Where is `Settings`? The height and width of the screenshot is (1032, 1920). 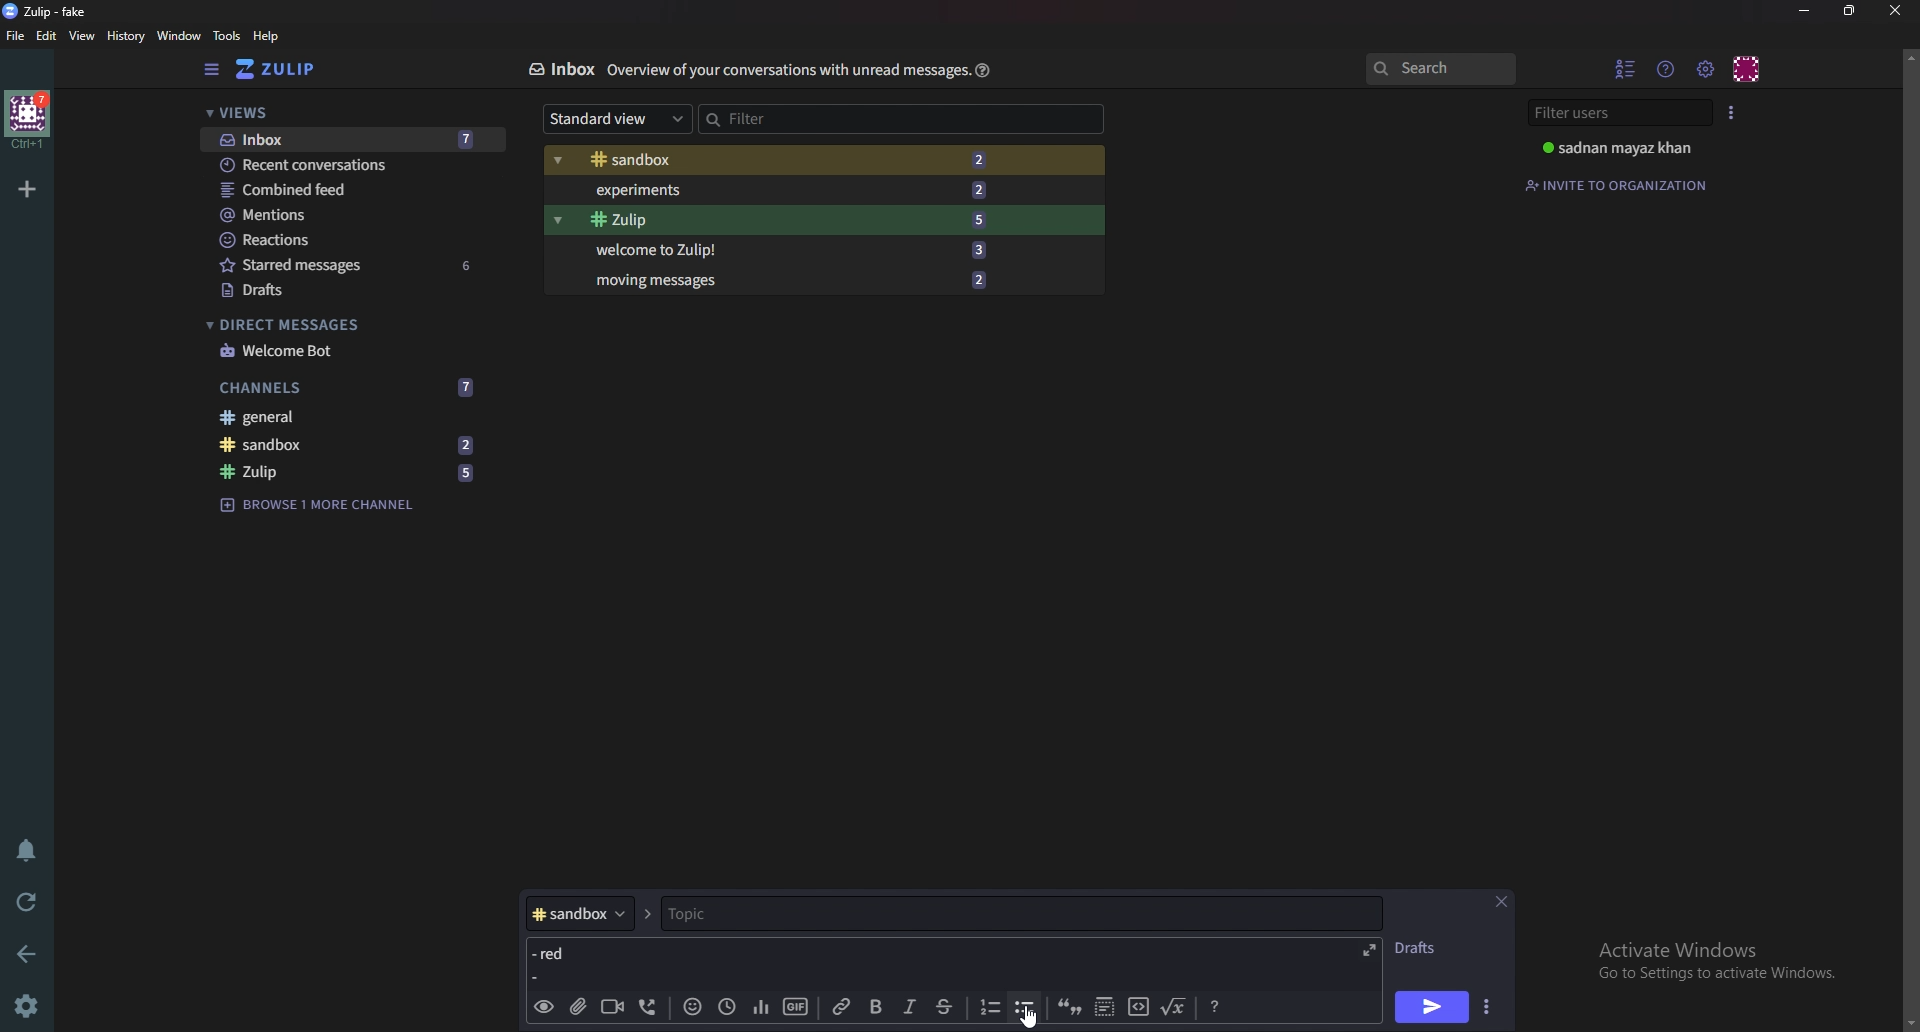
Settings is located at coordinates (25, 1008).